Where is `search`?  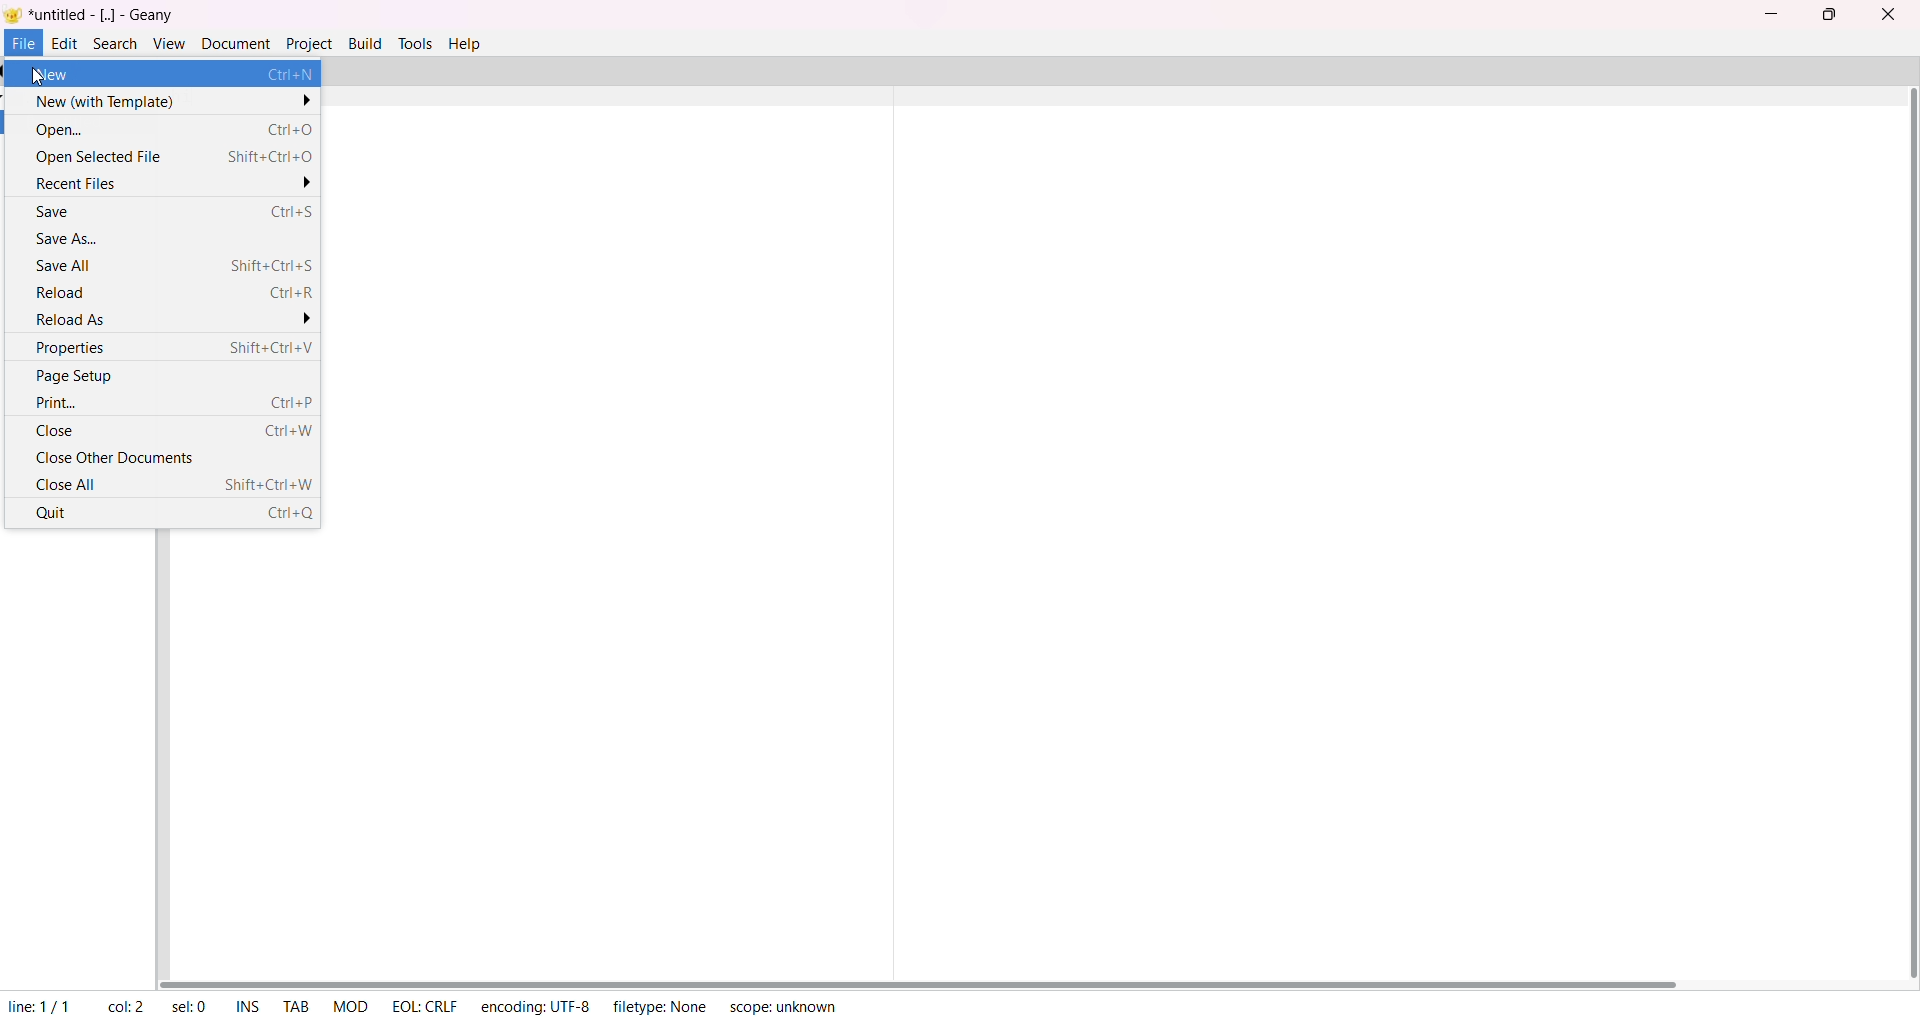 search is located at coordinates (113, 42).